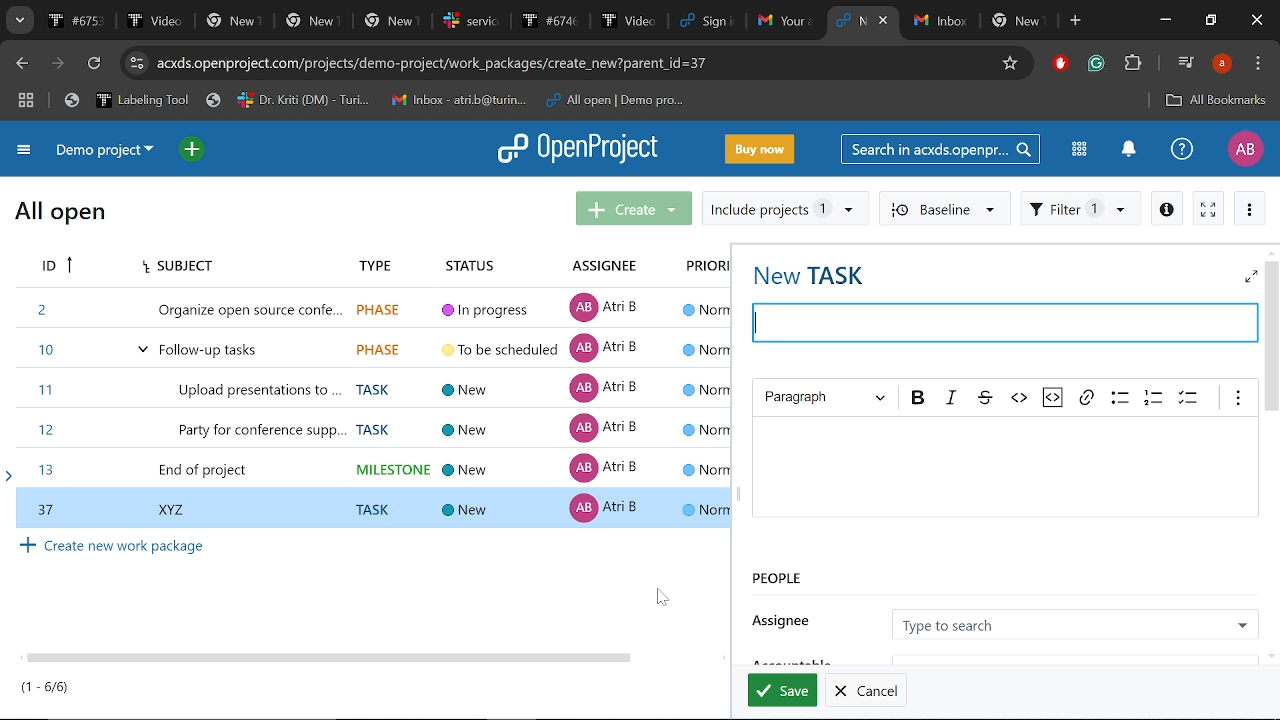 The height and width of the screenshot is (720, 1280). I want to click on Include project, so click(785, 209).